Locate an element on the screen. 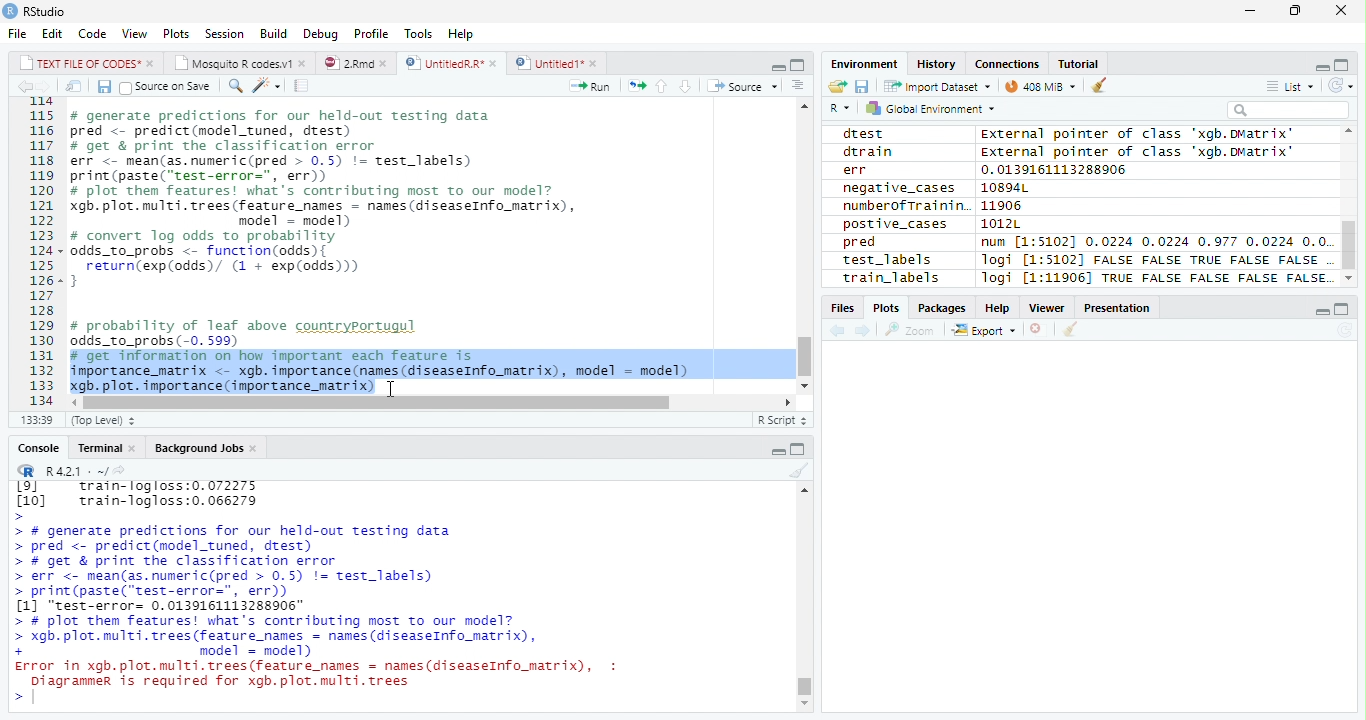 The image size is (1366, 720). Open folder is located at coordinates (837, 85).